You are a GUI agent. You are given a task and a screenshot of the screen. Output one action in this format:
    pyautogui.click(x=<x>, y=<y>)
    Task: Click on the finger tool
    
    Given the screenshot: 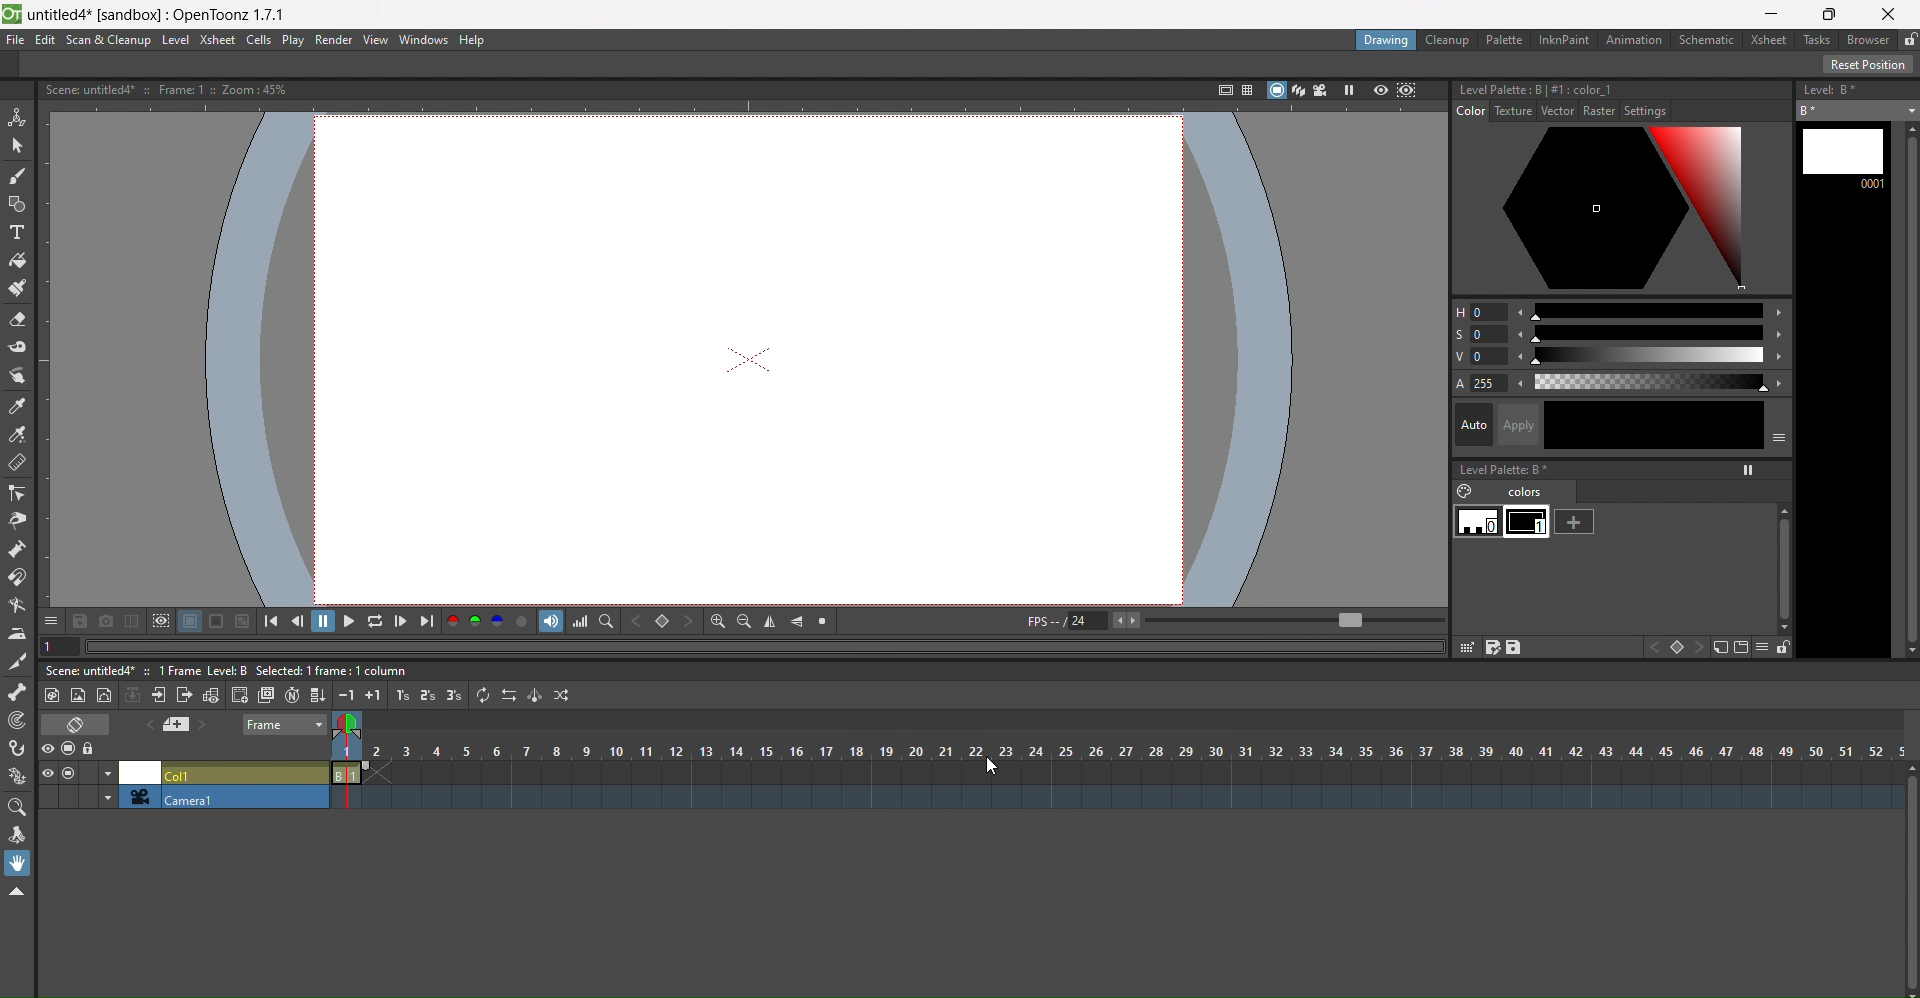 What is the action you would take?
    pyautogui.click(x=17, y=377)
    